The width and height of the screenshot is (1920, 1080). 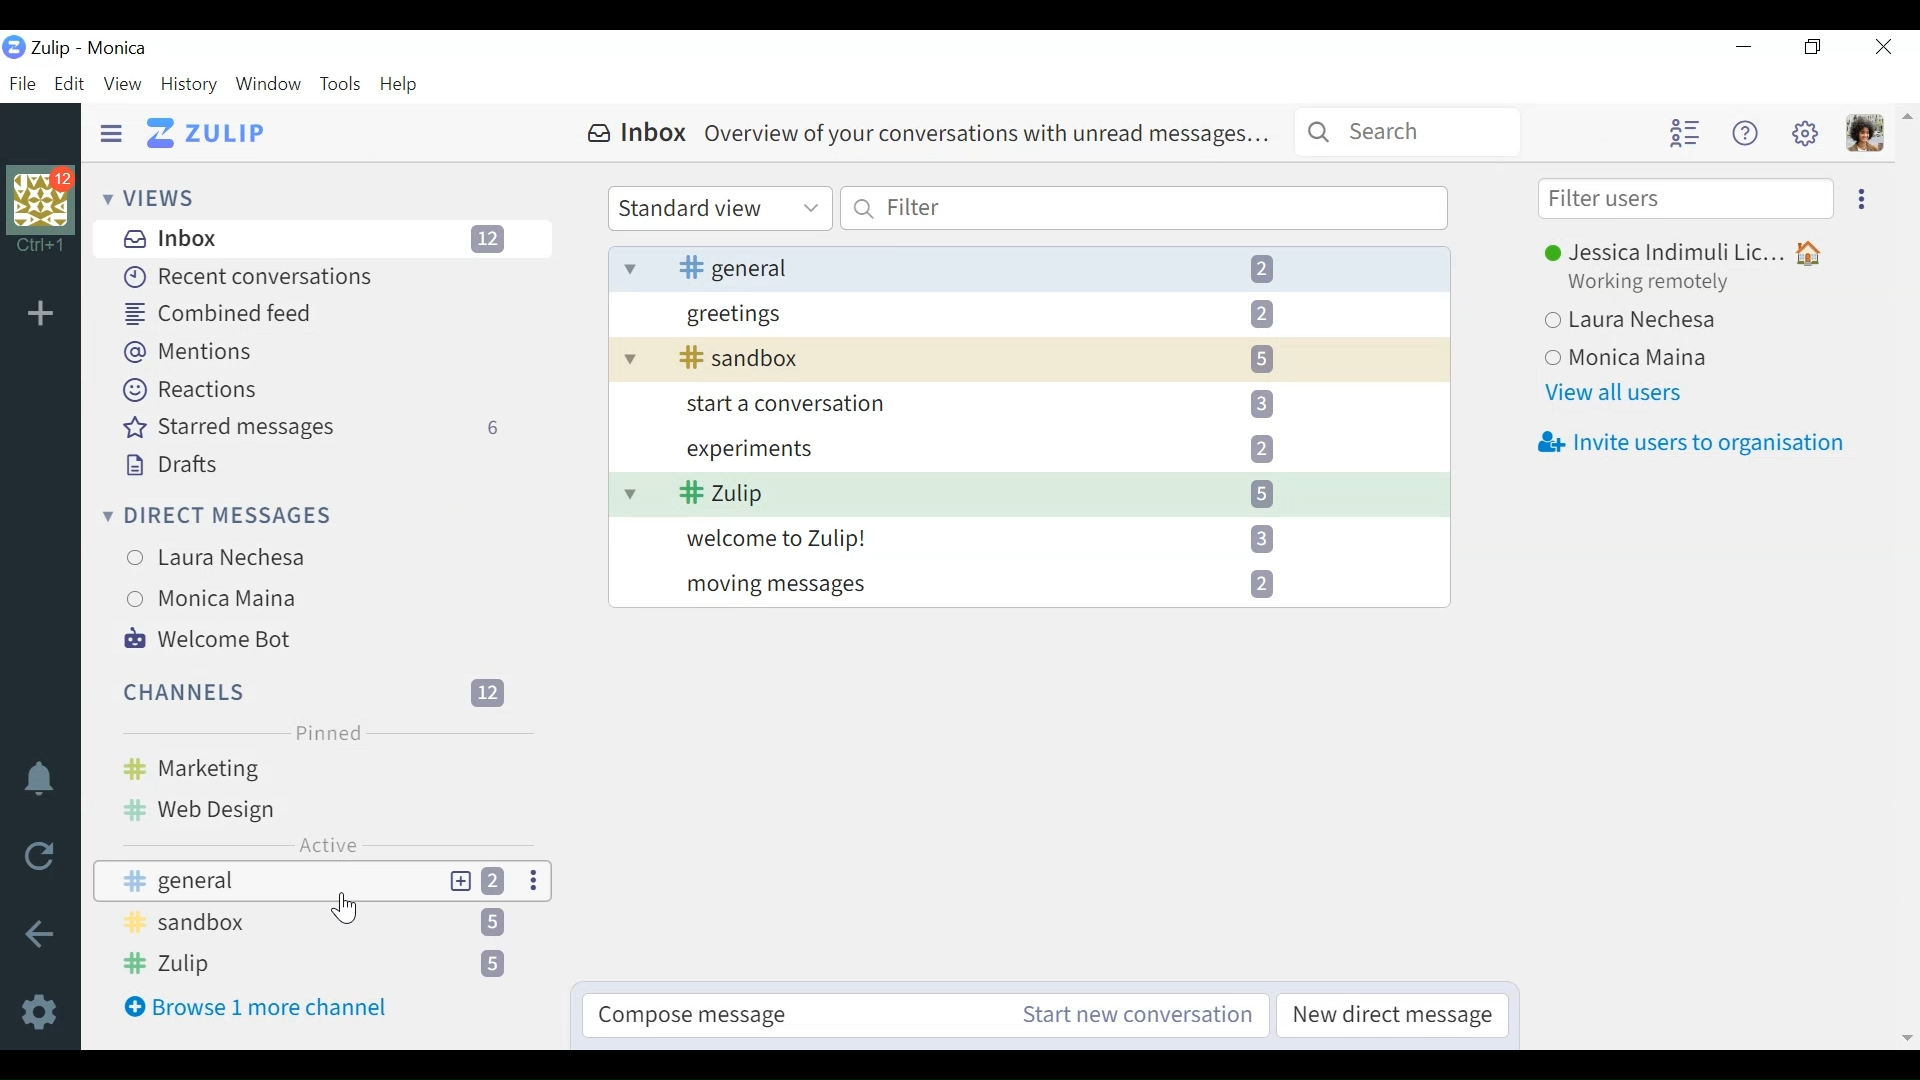 What do you see at coordinates (1803, 132) in the screenshot?
I see `Main menu` at bounding box center [1803, 132].